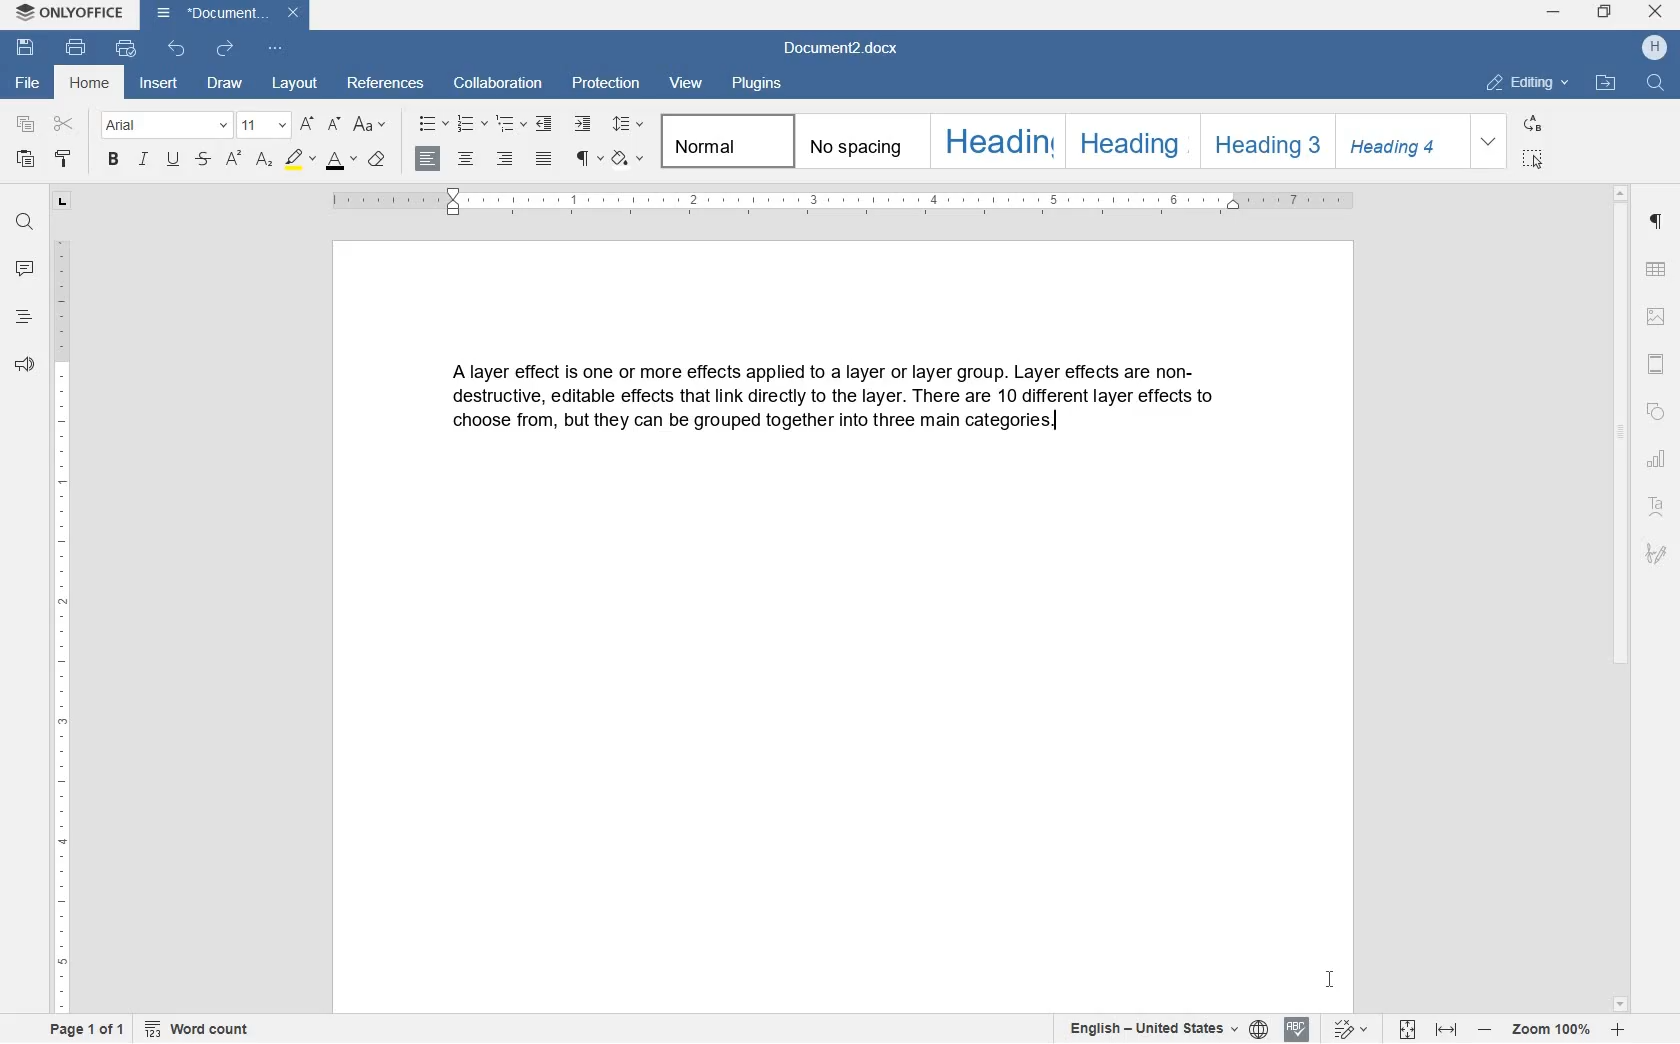 The image size is (1680, 1044). What do you see at coordinates (23, 364) in the screenshot?
I see `FEEDBACK & SUPPORT` at bounding box center [23, 364].